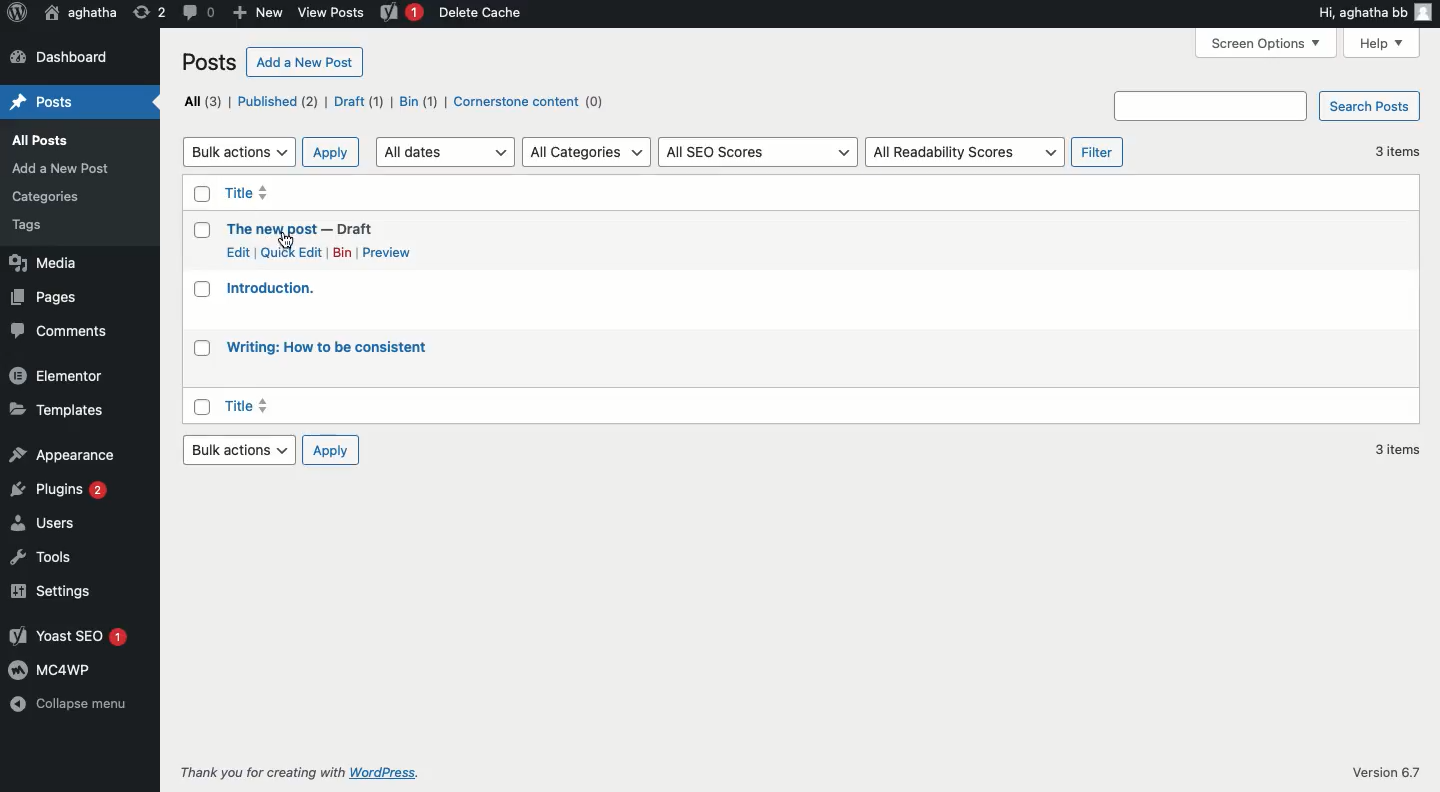  Describe the element at coordinates (45, 525) in the screenshot. I see `Users` at that location.